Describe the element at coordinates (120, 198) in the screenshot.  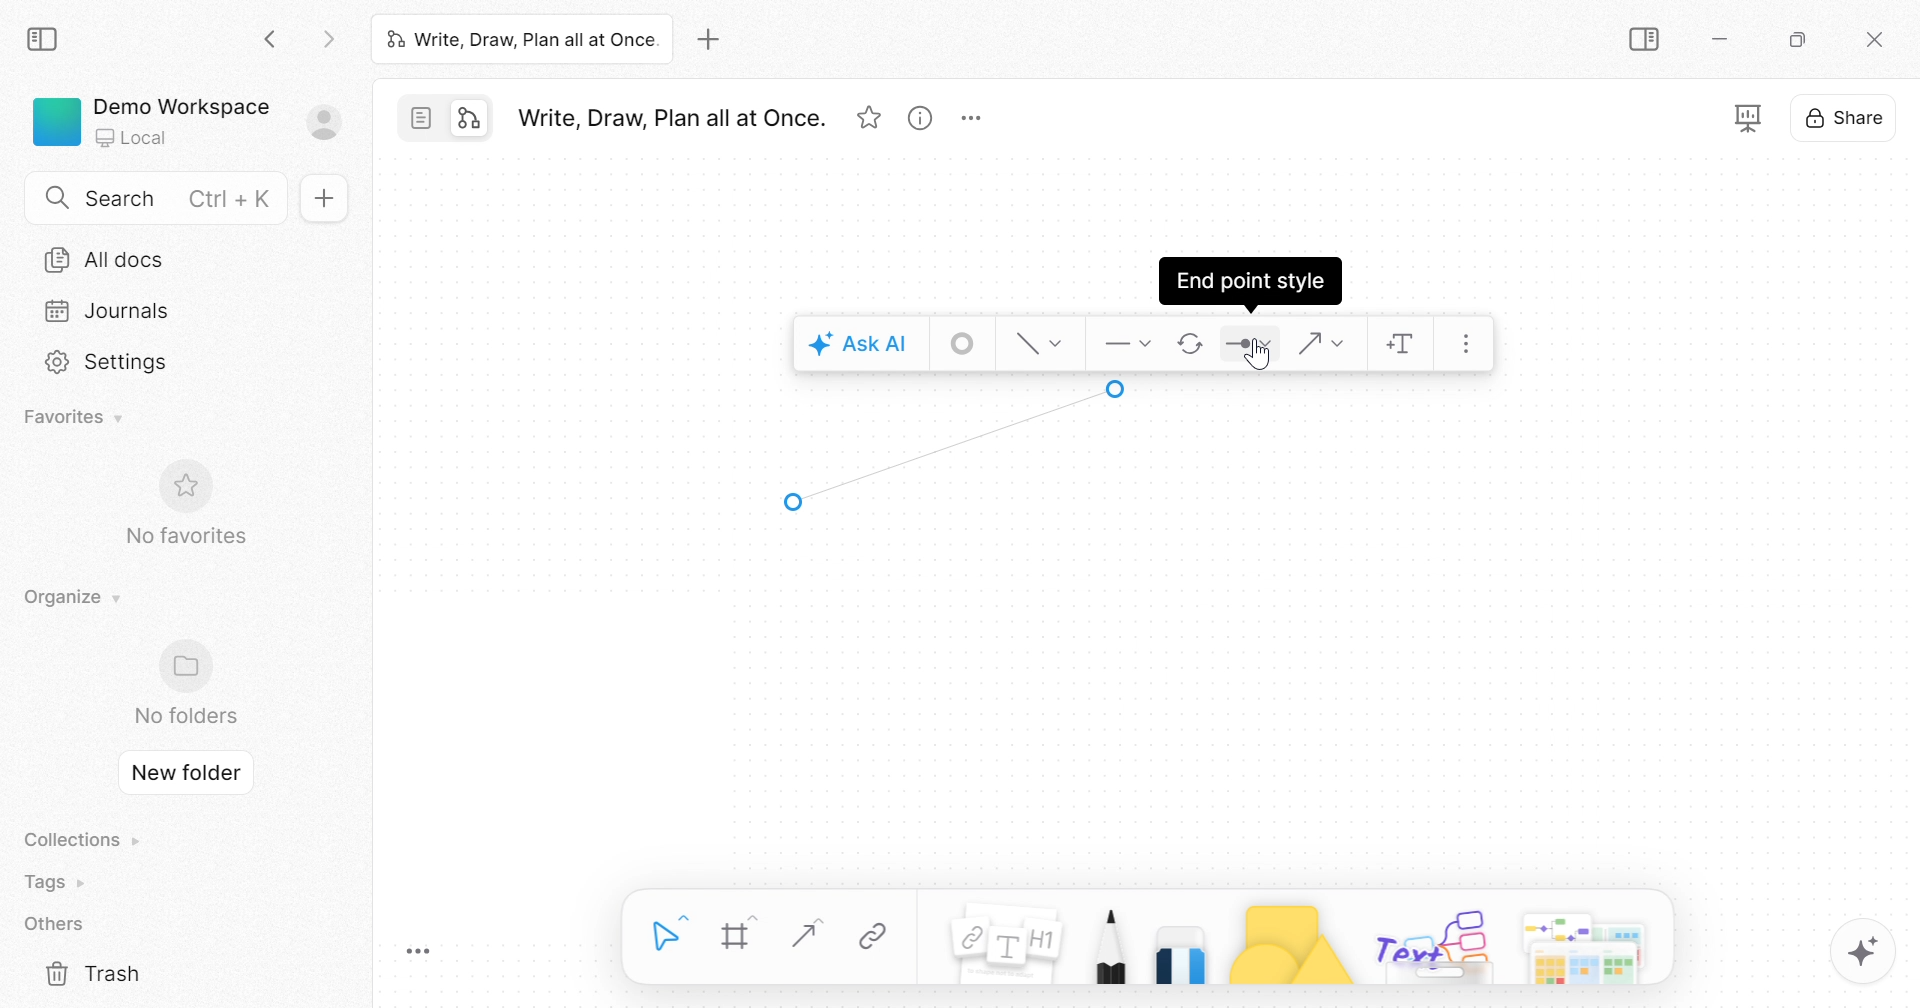
I see `Search` at that location.